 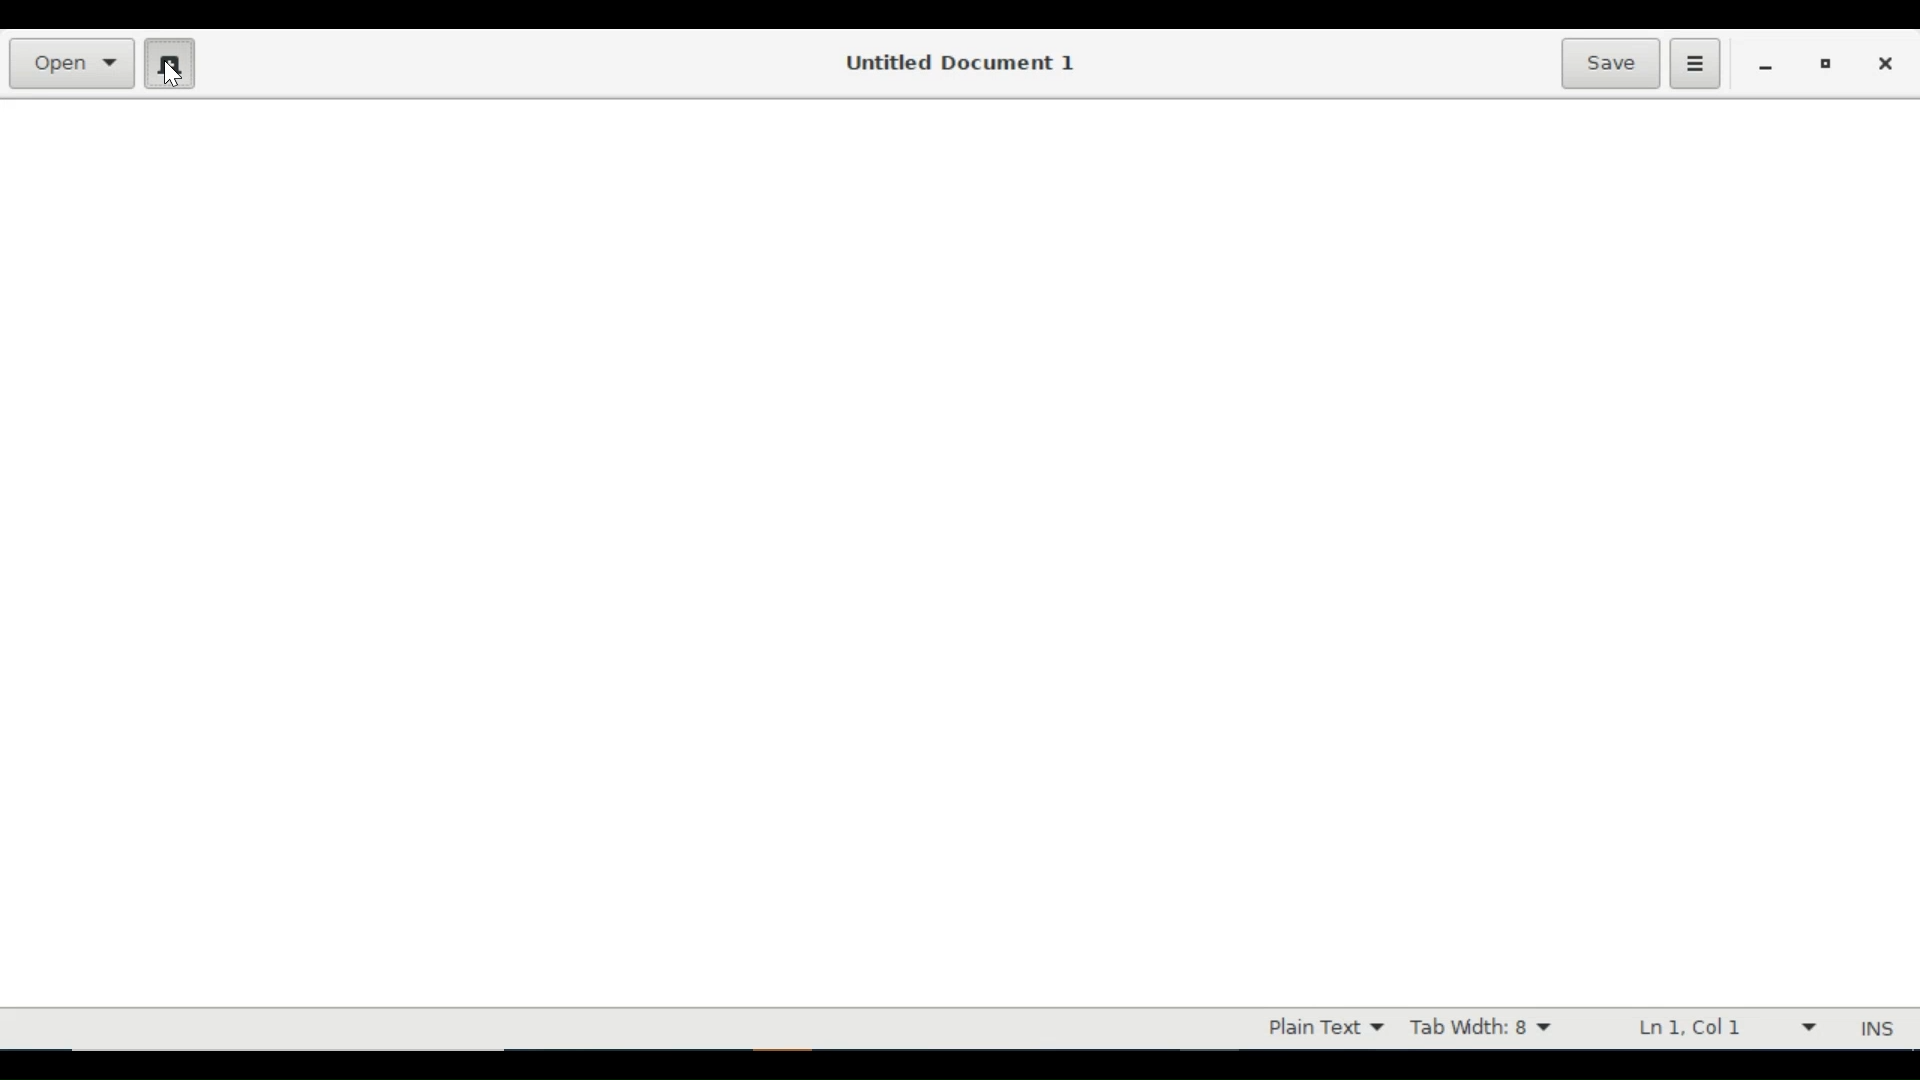 What do you see at coordinates (1719, 1027) in the screenshot?
I see `Ln 1 Col 1` at bounding box center [1719, 1027].